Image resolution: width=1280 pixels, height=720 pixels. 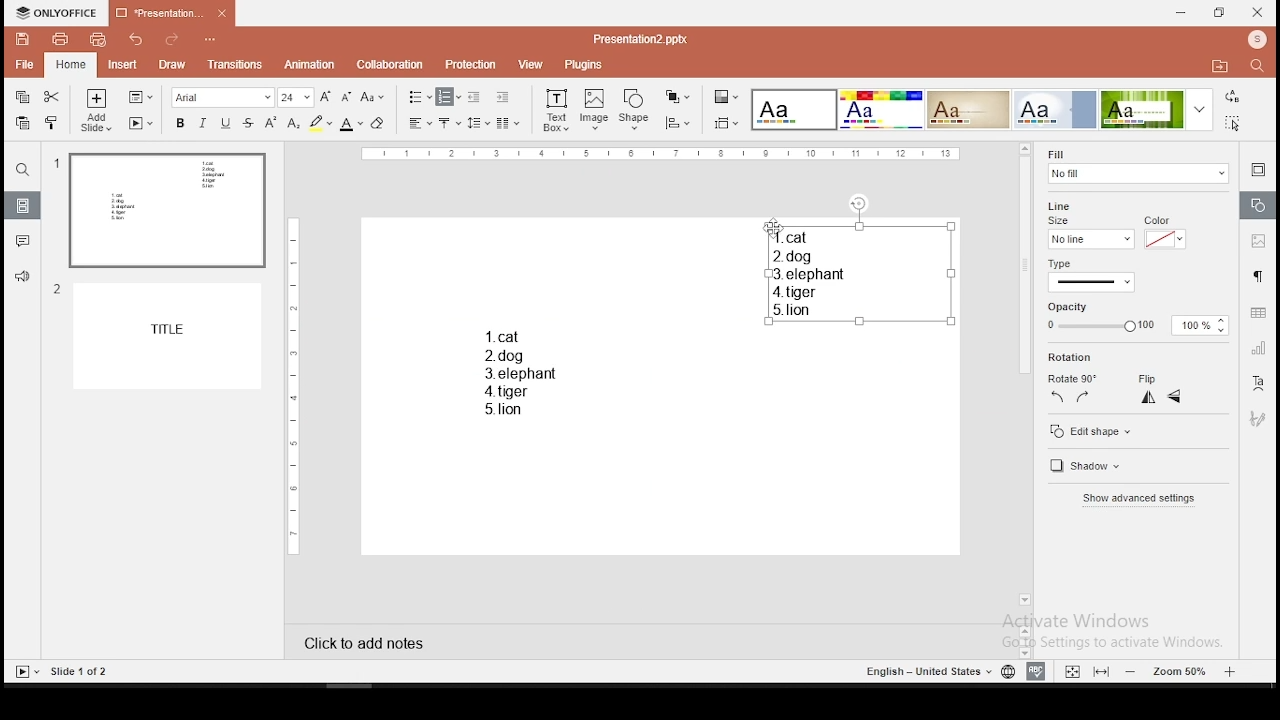 What do you see at coordinates (1082, 397) in the screenshot?
I see `rotate 90 clockwise` at bounding box center [1082, 397].